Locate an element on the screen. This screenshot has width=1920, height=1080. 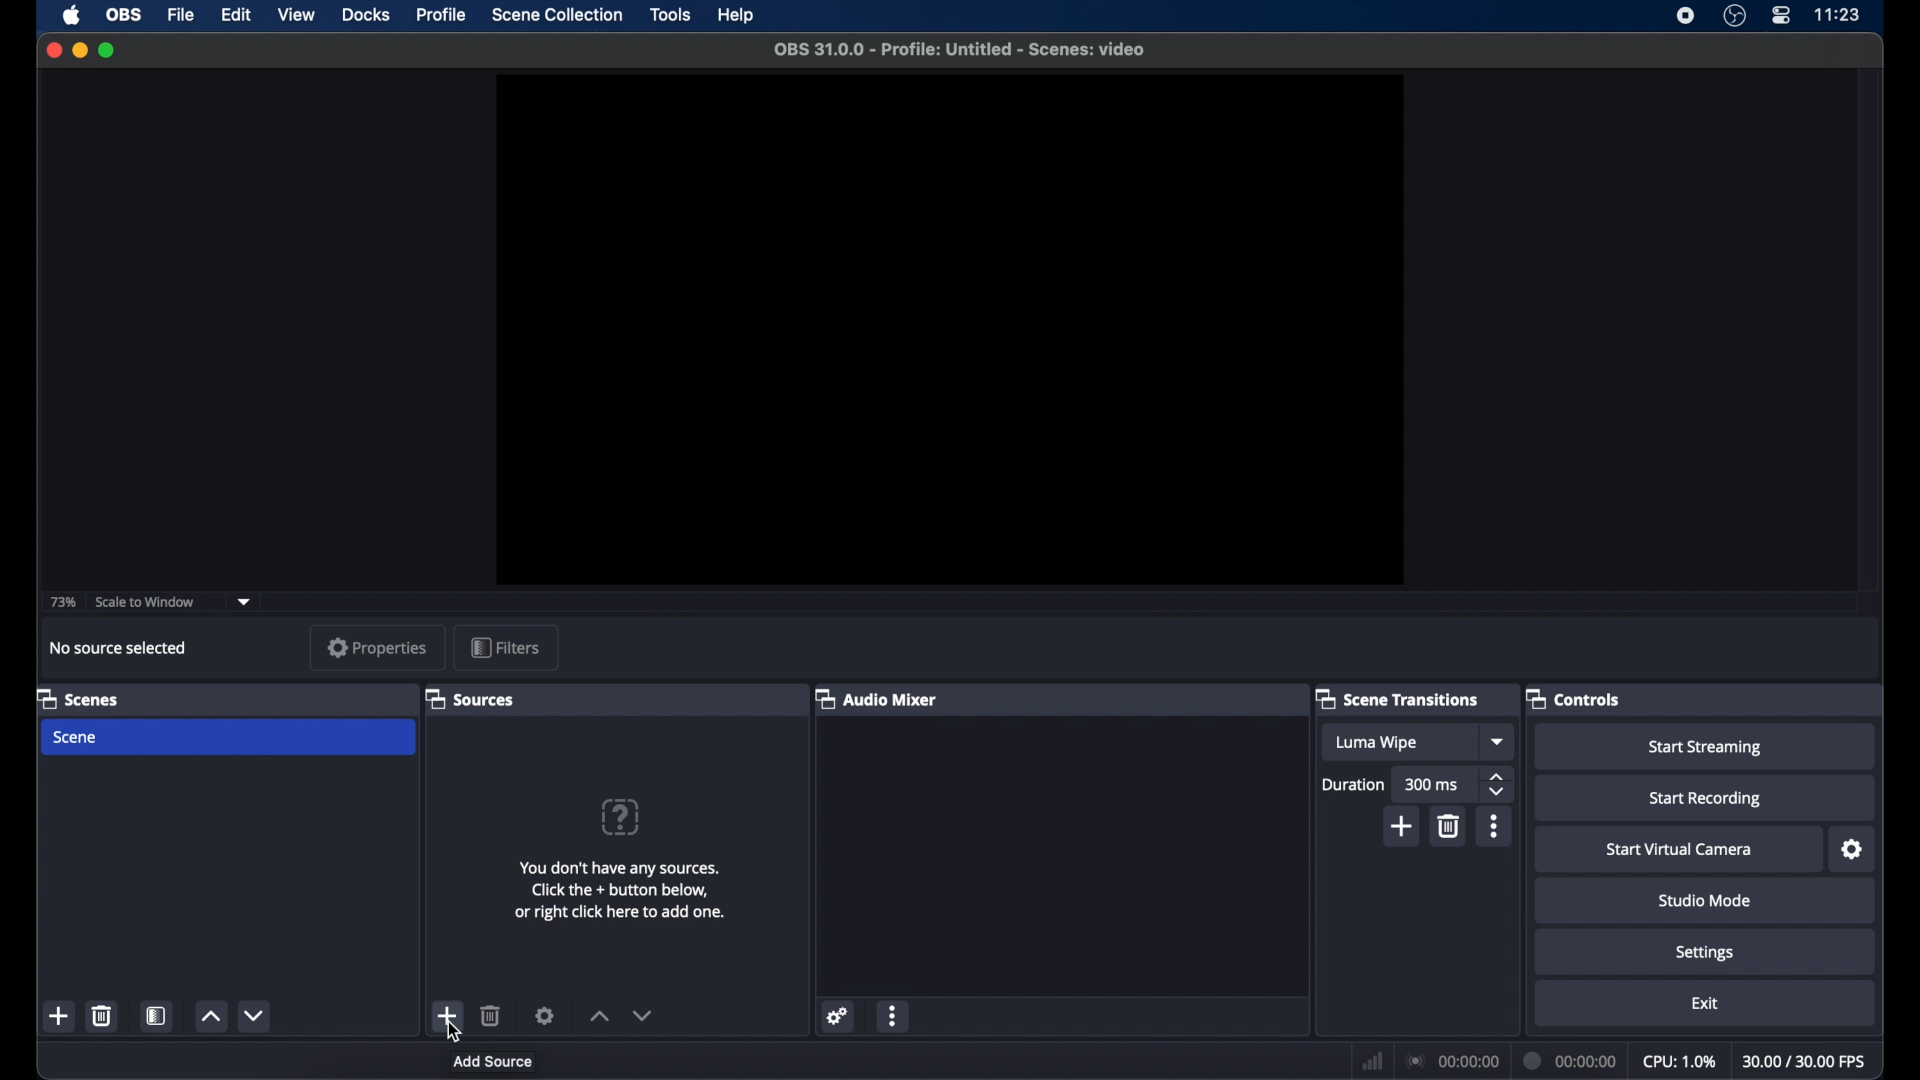
settings is located at coordinates (838, 1017).